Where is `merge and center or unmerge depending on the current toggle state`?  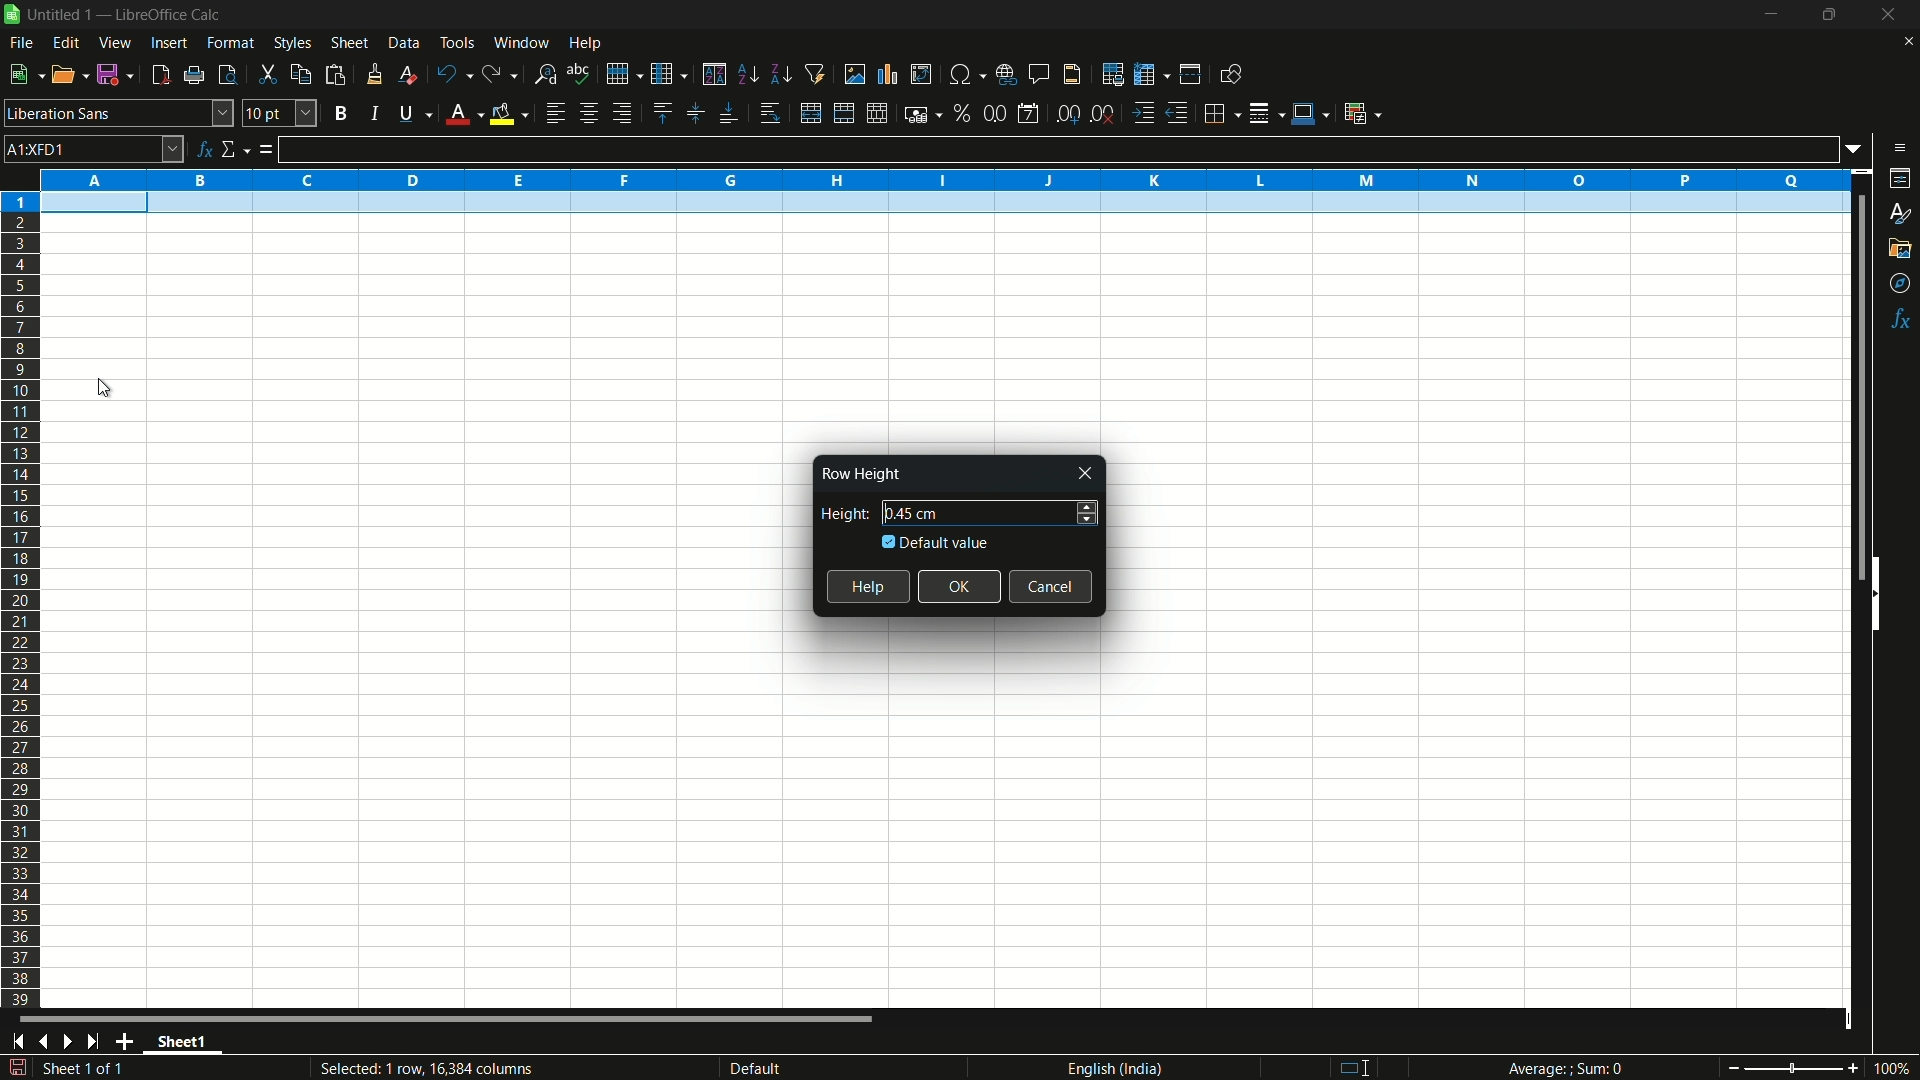
merge and center or unmerge depending on the current toggle state is located at coordinates (809, 114).